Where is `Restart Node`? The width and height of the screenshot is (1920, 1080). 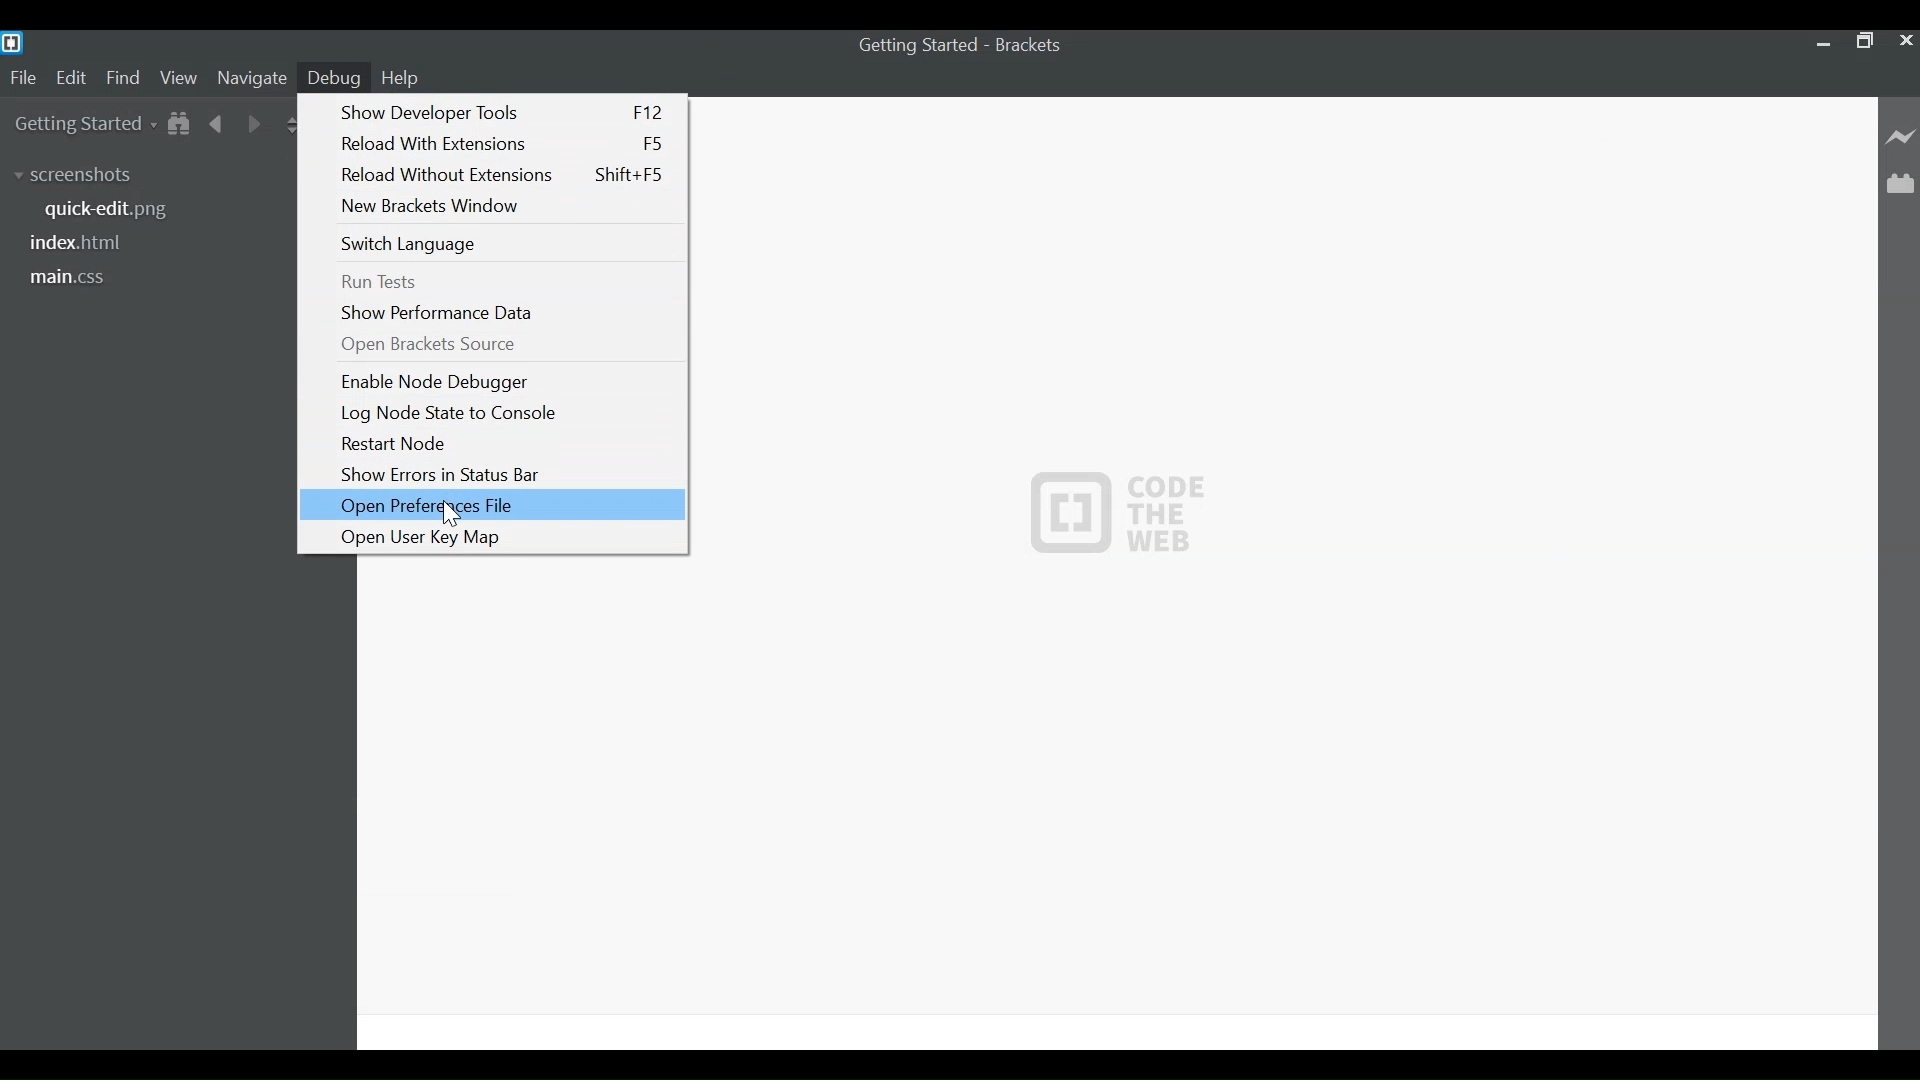
Restart Node is located at coordinates (502, 444).